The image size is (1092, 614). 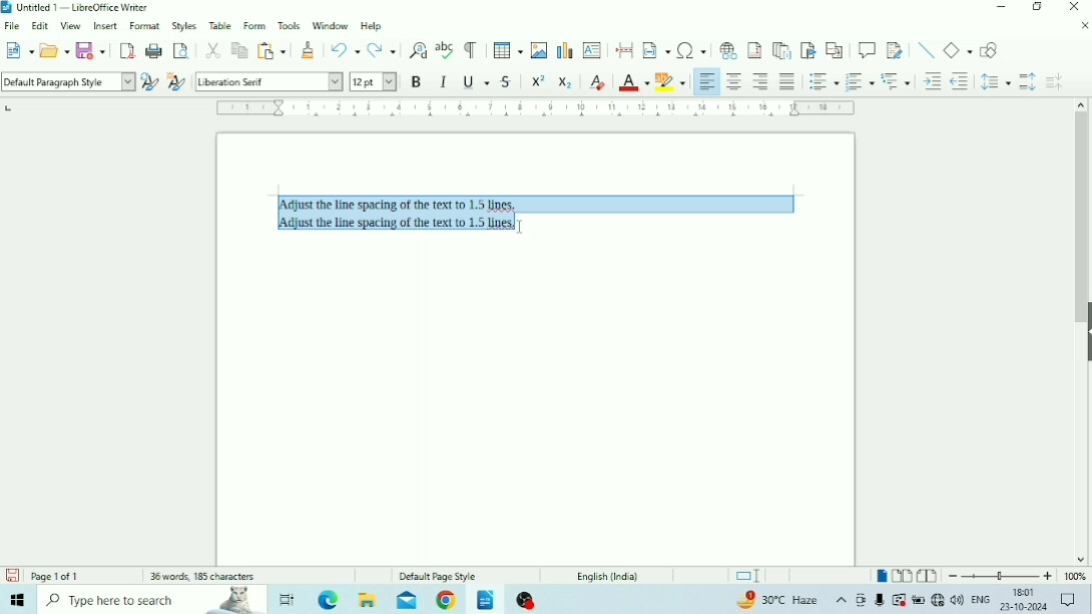 What do you see at coordinates (56, 576) in the screenshot?
I see `Page number` at bounding box center [56, 576].